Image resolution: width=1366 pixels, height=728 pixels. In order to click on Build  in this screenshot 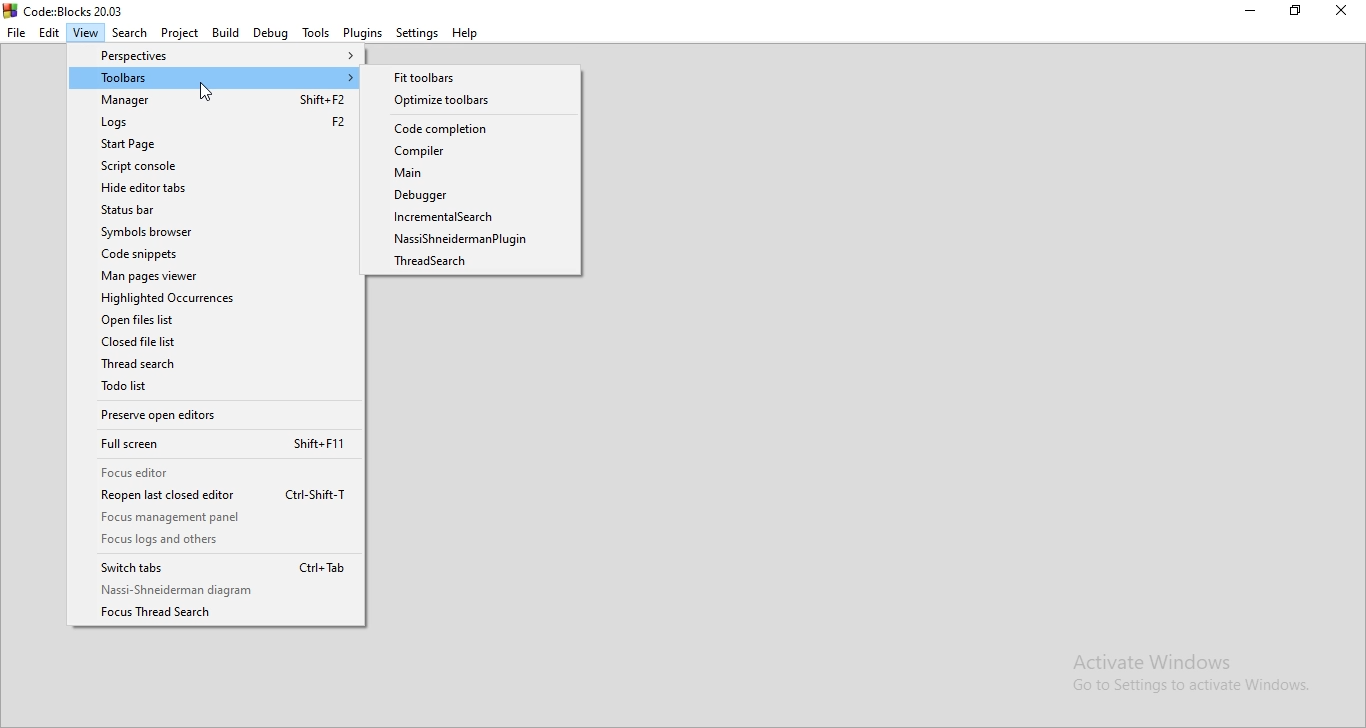, I will do `click(223, 33)`.